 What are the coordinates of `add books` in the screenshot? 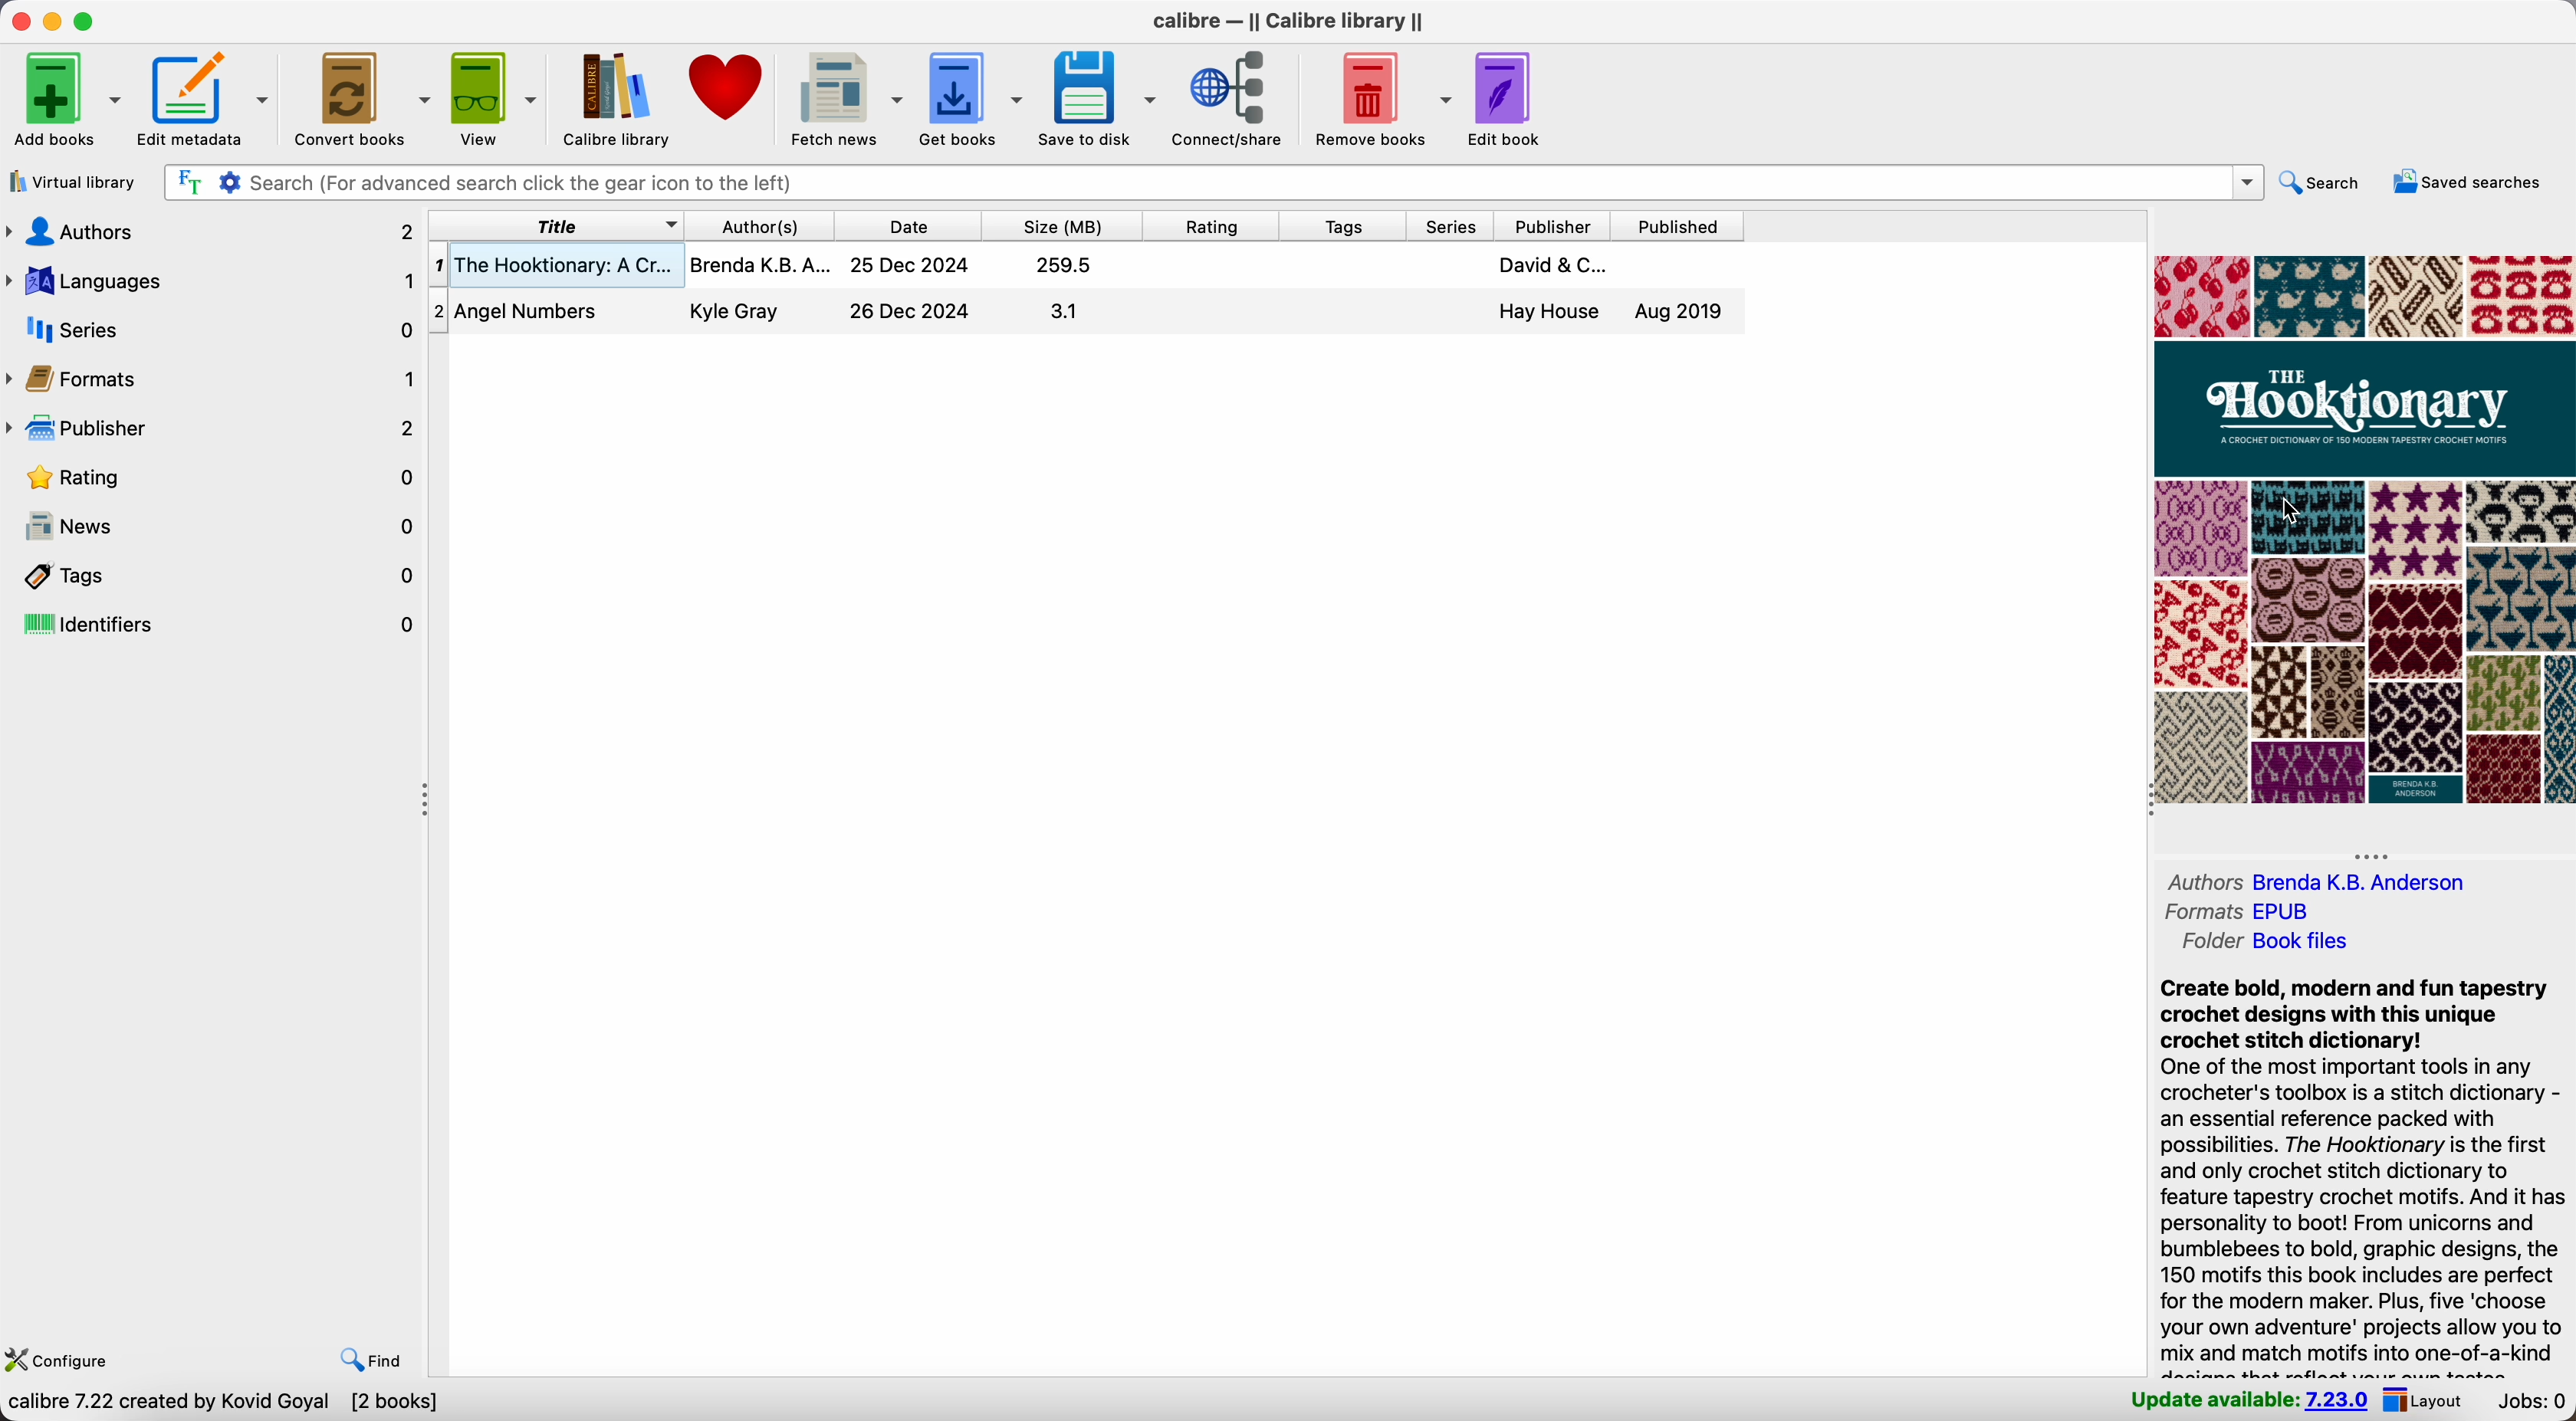 It's located at (66, 102).